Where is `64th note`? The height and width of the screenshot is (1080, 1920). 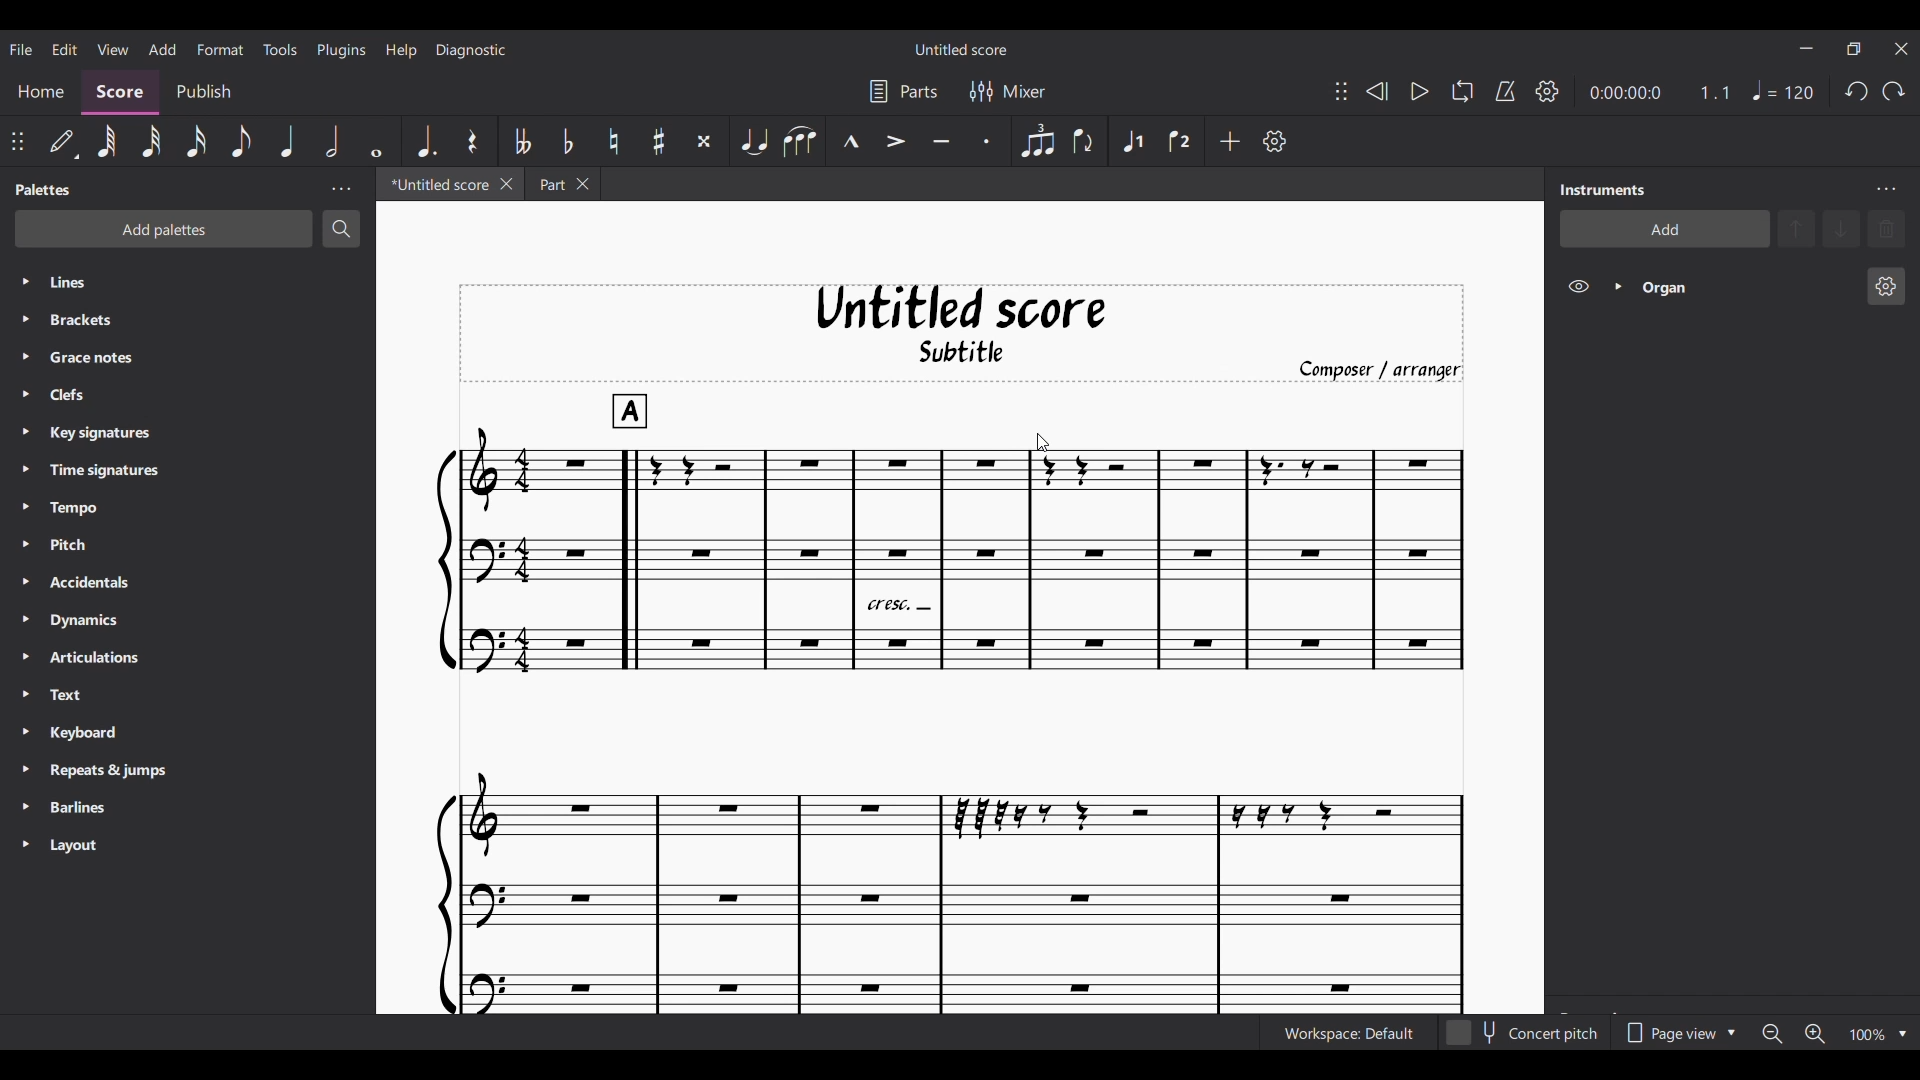
64th note is located at coordinates (106, 143).